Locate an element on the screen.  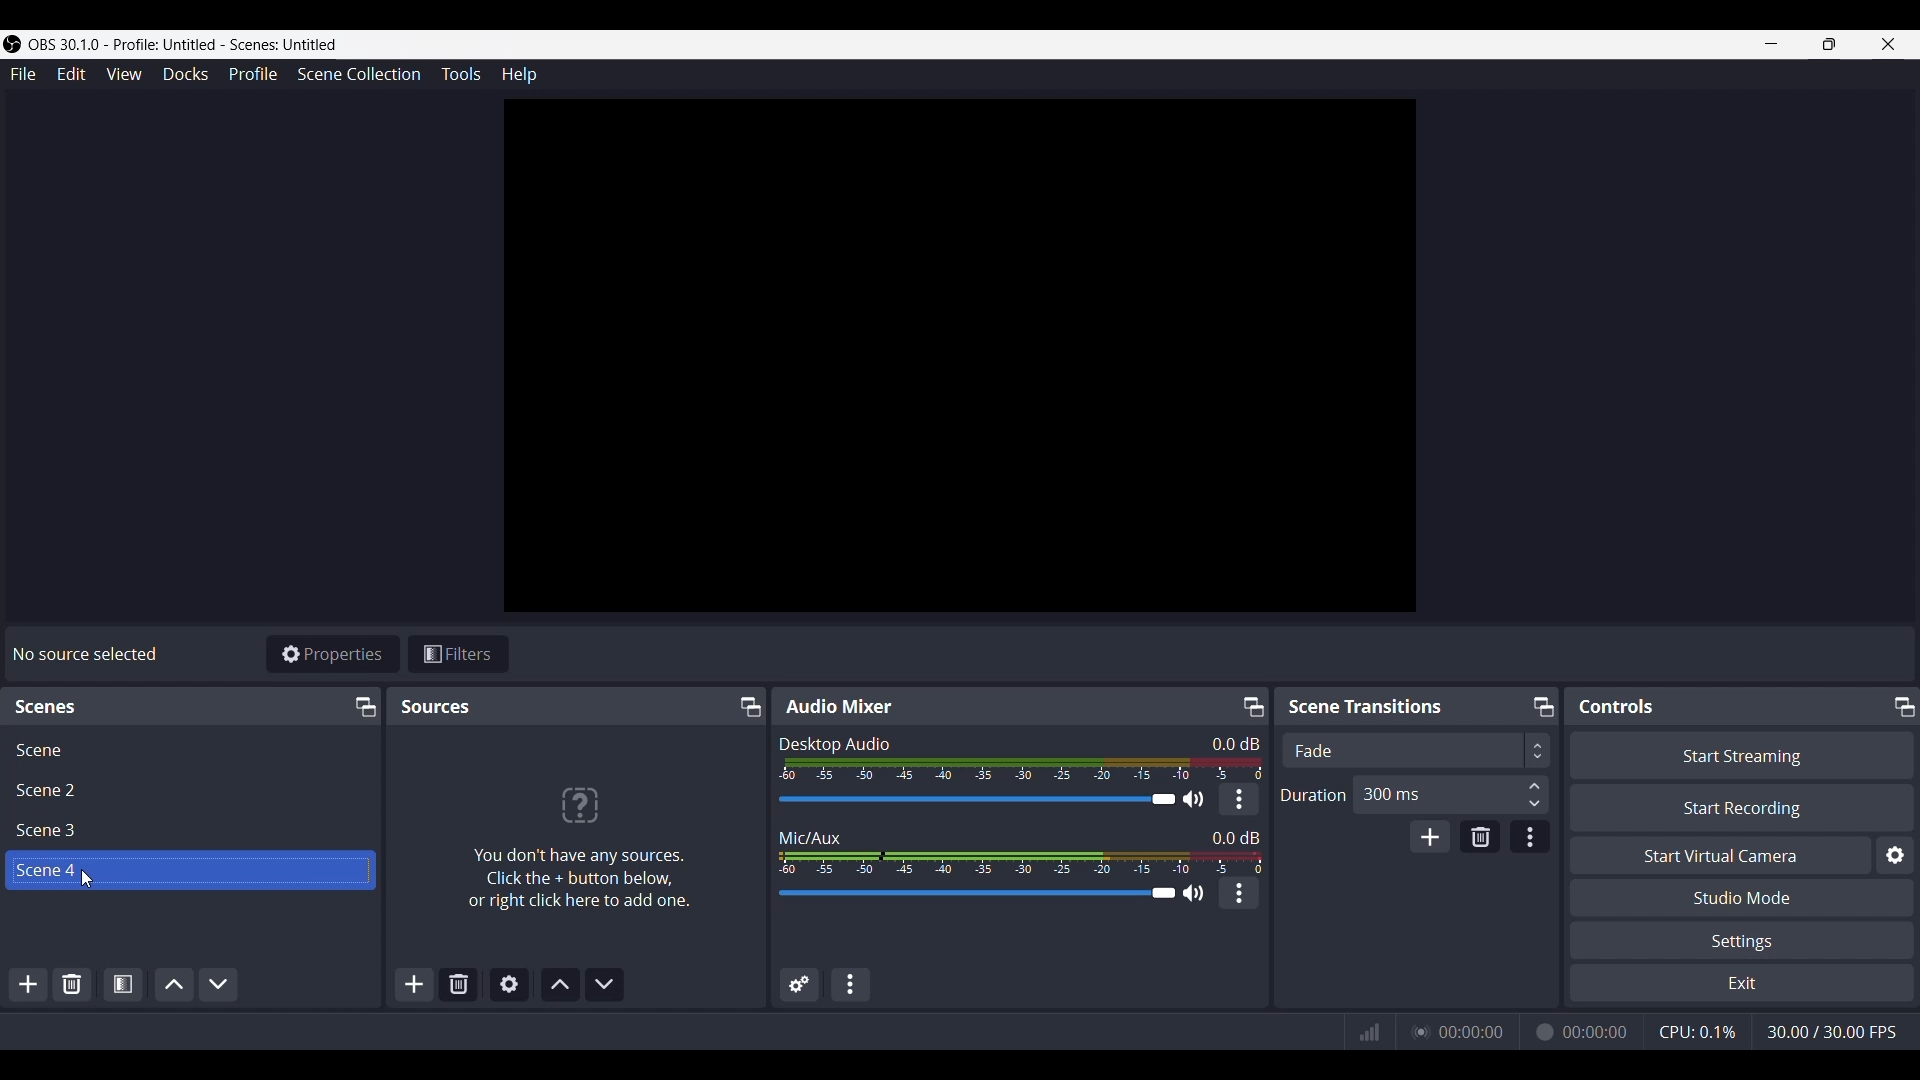
Docks is located at coordinates (186, 75).